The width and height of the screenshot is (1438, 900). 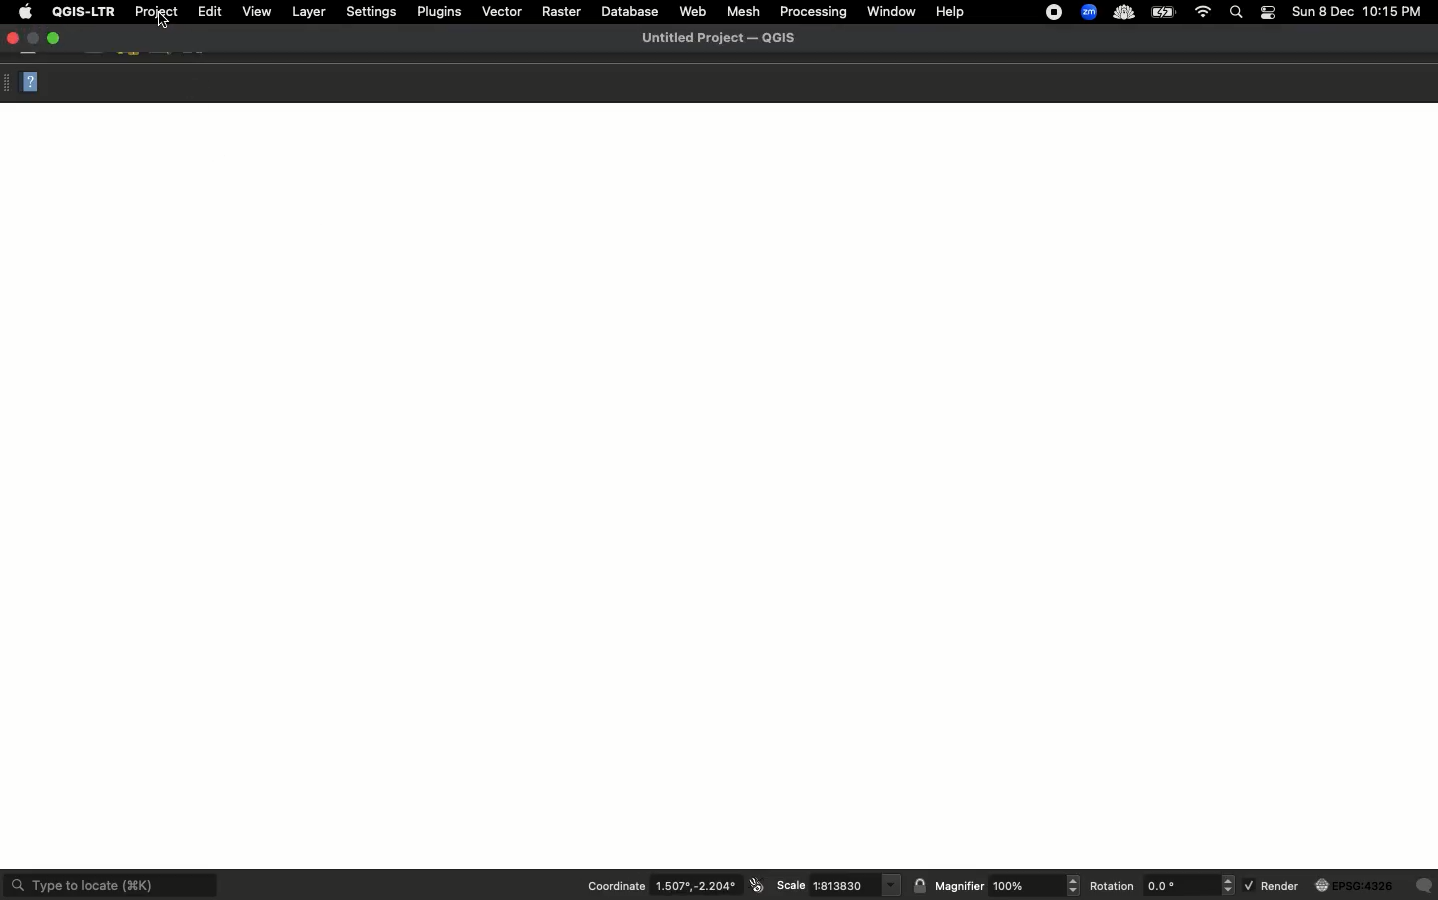 I want to click on Plugins, so click(x=440, y=12).